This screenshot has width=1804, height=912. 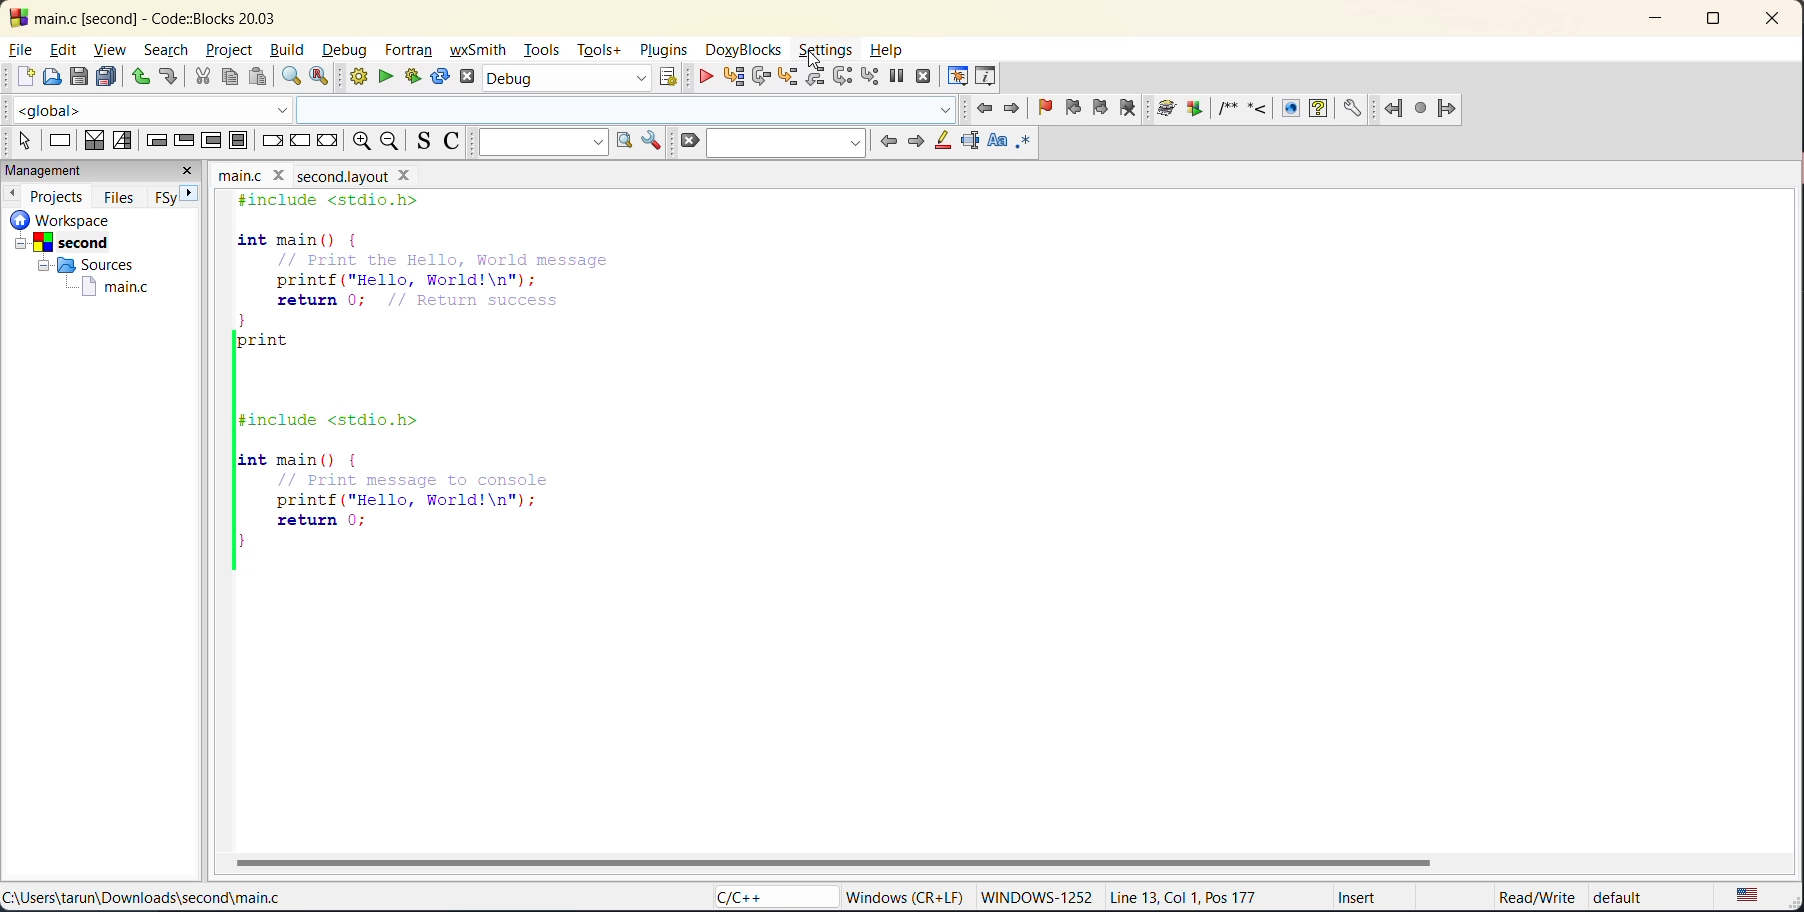 I want to click on close, so click(x=192, y=171).